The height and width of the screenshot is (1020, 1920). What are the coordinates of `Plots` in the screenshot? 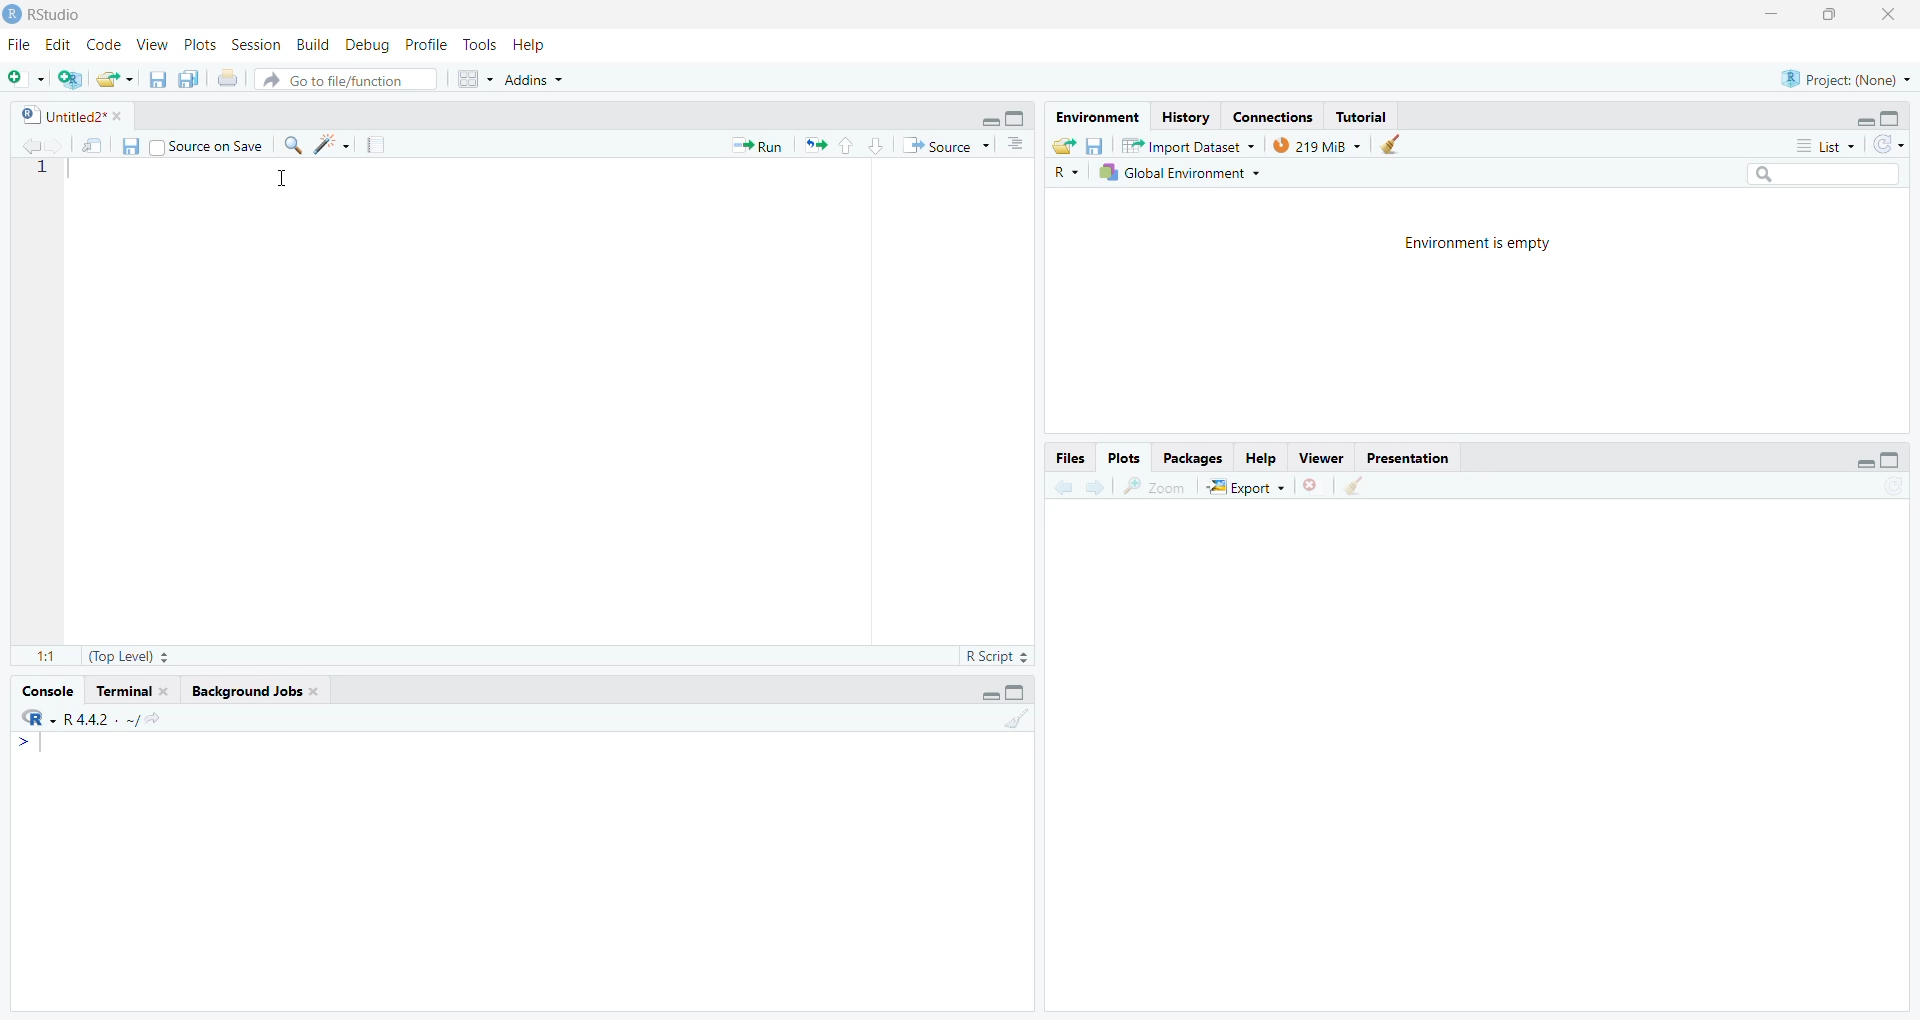 It's located at (201, 44).